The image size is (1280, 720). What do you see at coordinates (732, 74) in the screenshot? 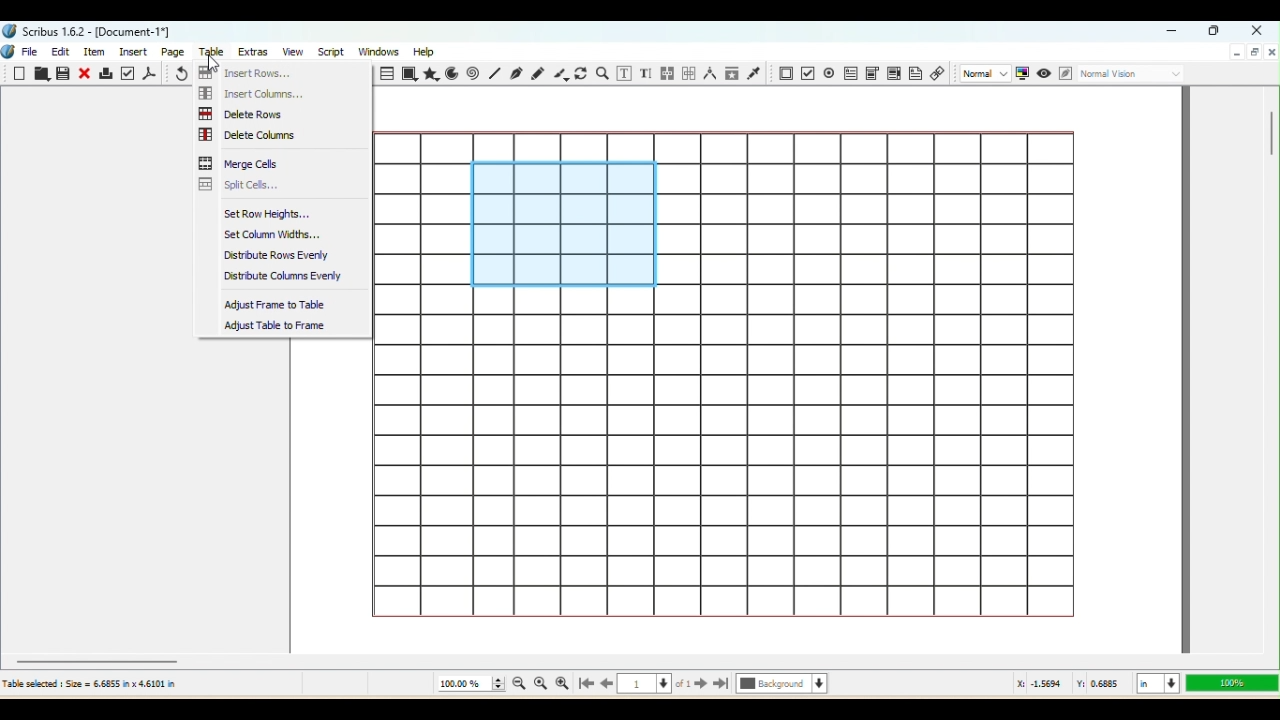
I see `Copy item properties` at bounding box center [732, 74].